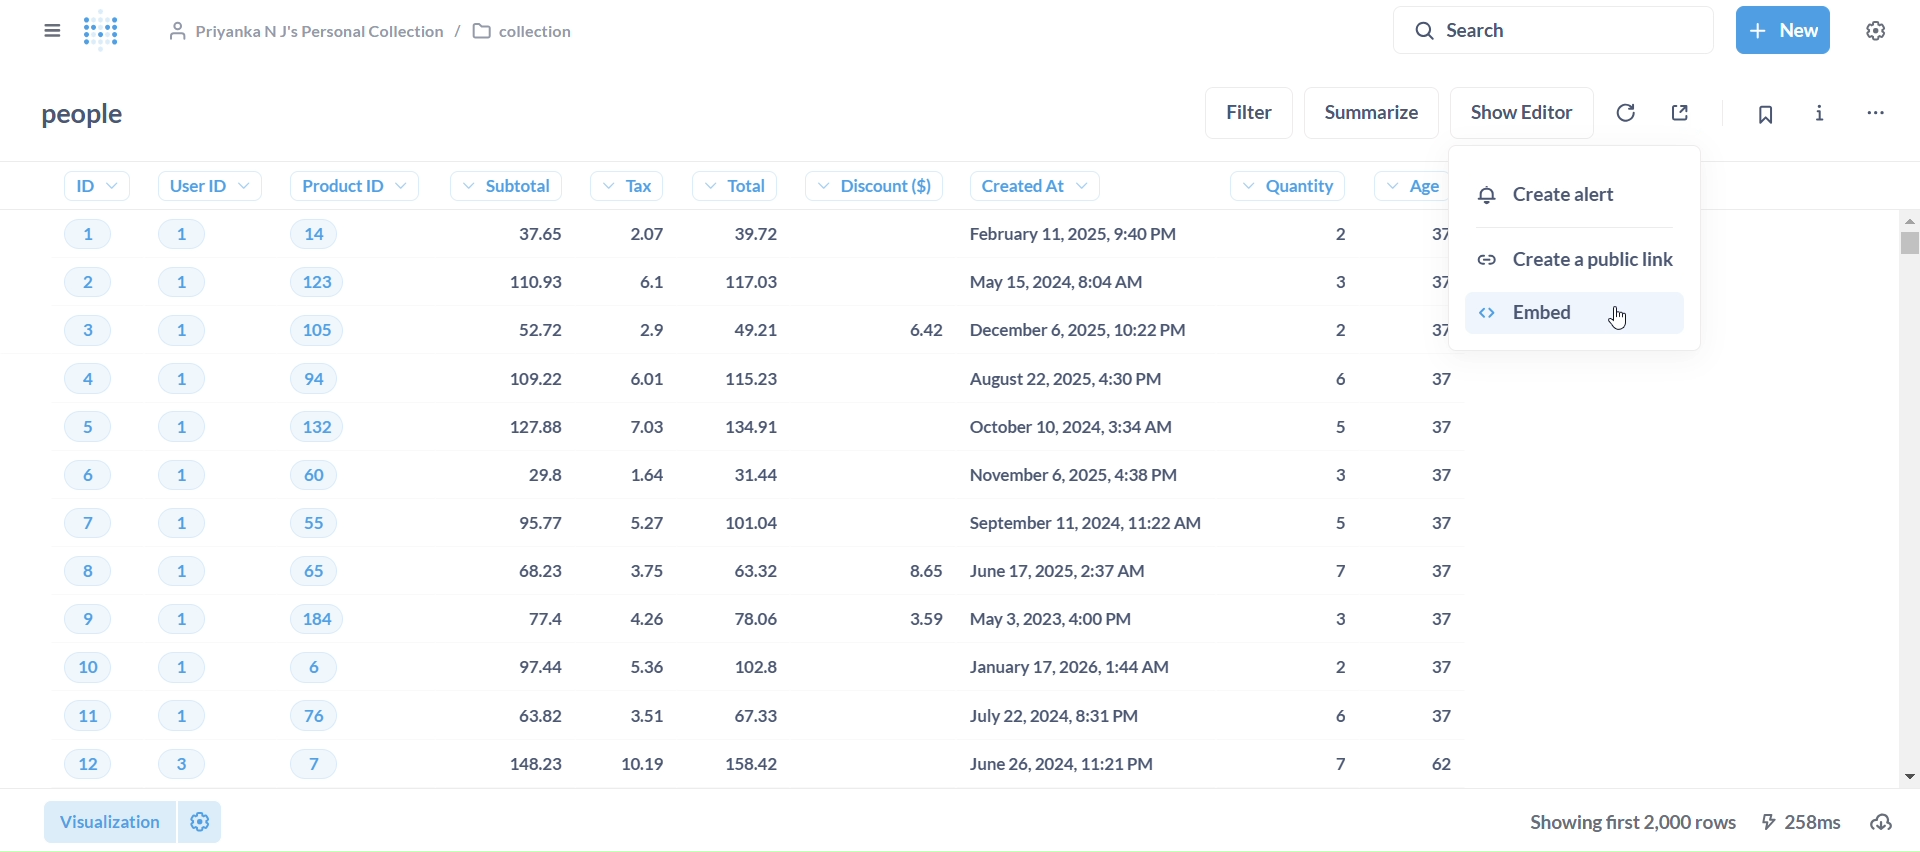 The width and height of the screenshot is (1920, 852). What do you see at coordinates (1624, 112) in the screenshot?
I see `auto-refresh` at bounding box center [1624, 112].